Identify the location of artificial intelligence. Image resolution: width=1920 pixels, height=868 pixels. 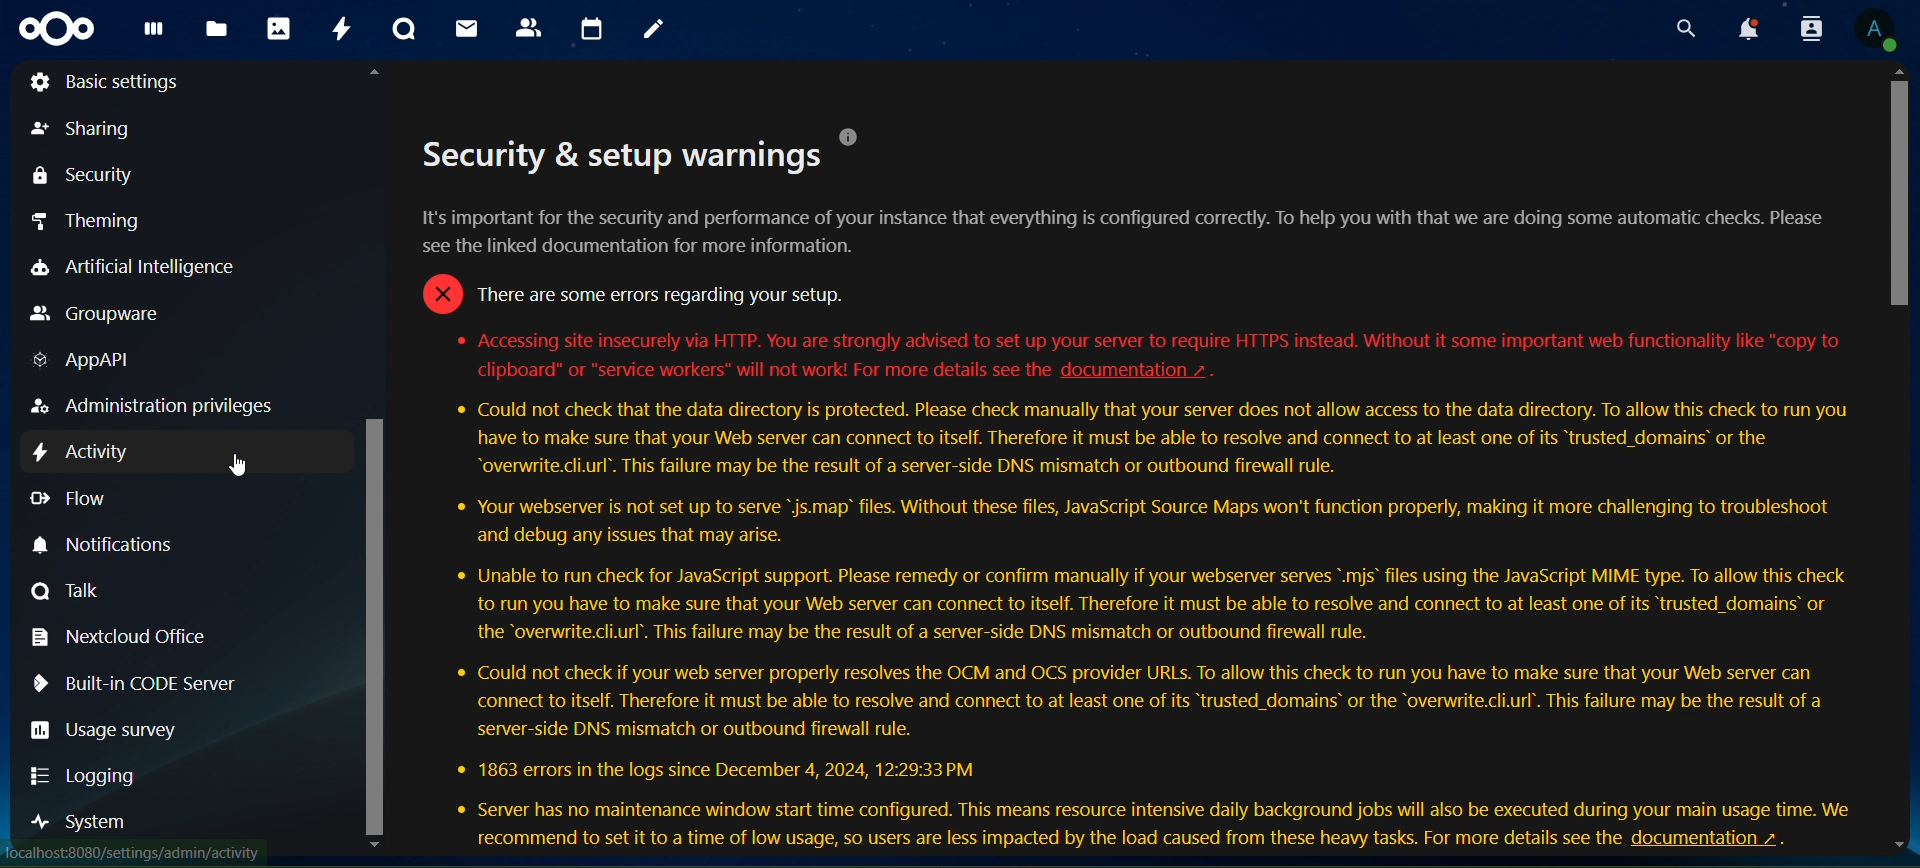
(131, 268).